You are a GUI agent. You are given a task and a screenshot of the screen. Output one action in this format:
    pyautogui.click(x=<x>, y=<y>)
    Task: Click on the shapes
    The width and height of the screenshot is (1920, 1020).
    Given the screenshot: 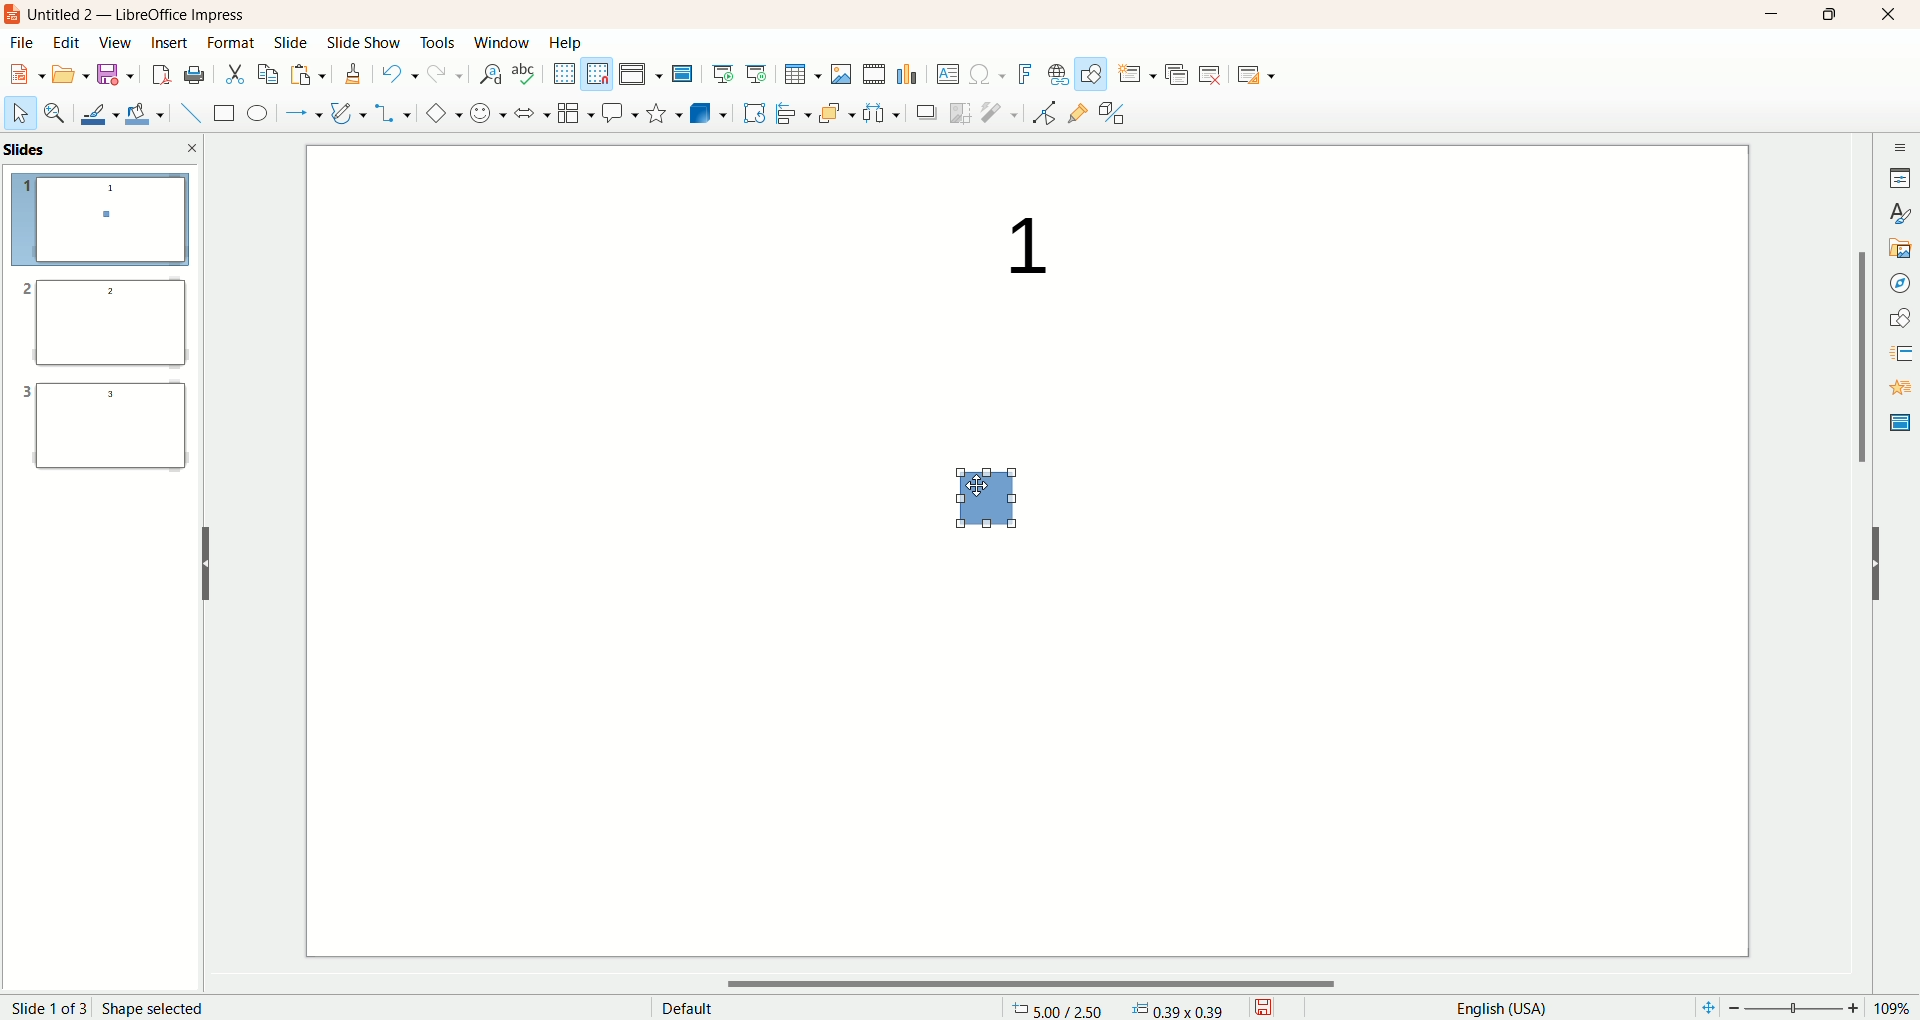 What is the action you would take?
    pyautogui.click(x=1900, y=315)
    